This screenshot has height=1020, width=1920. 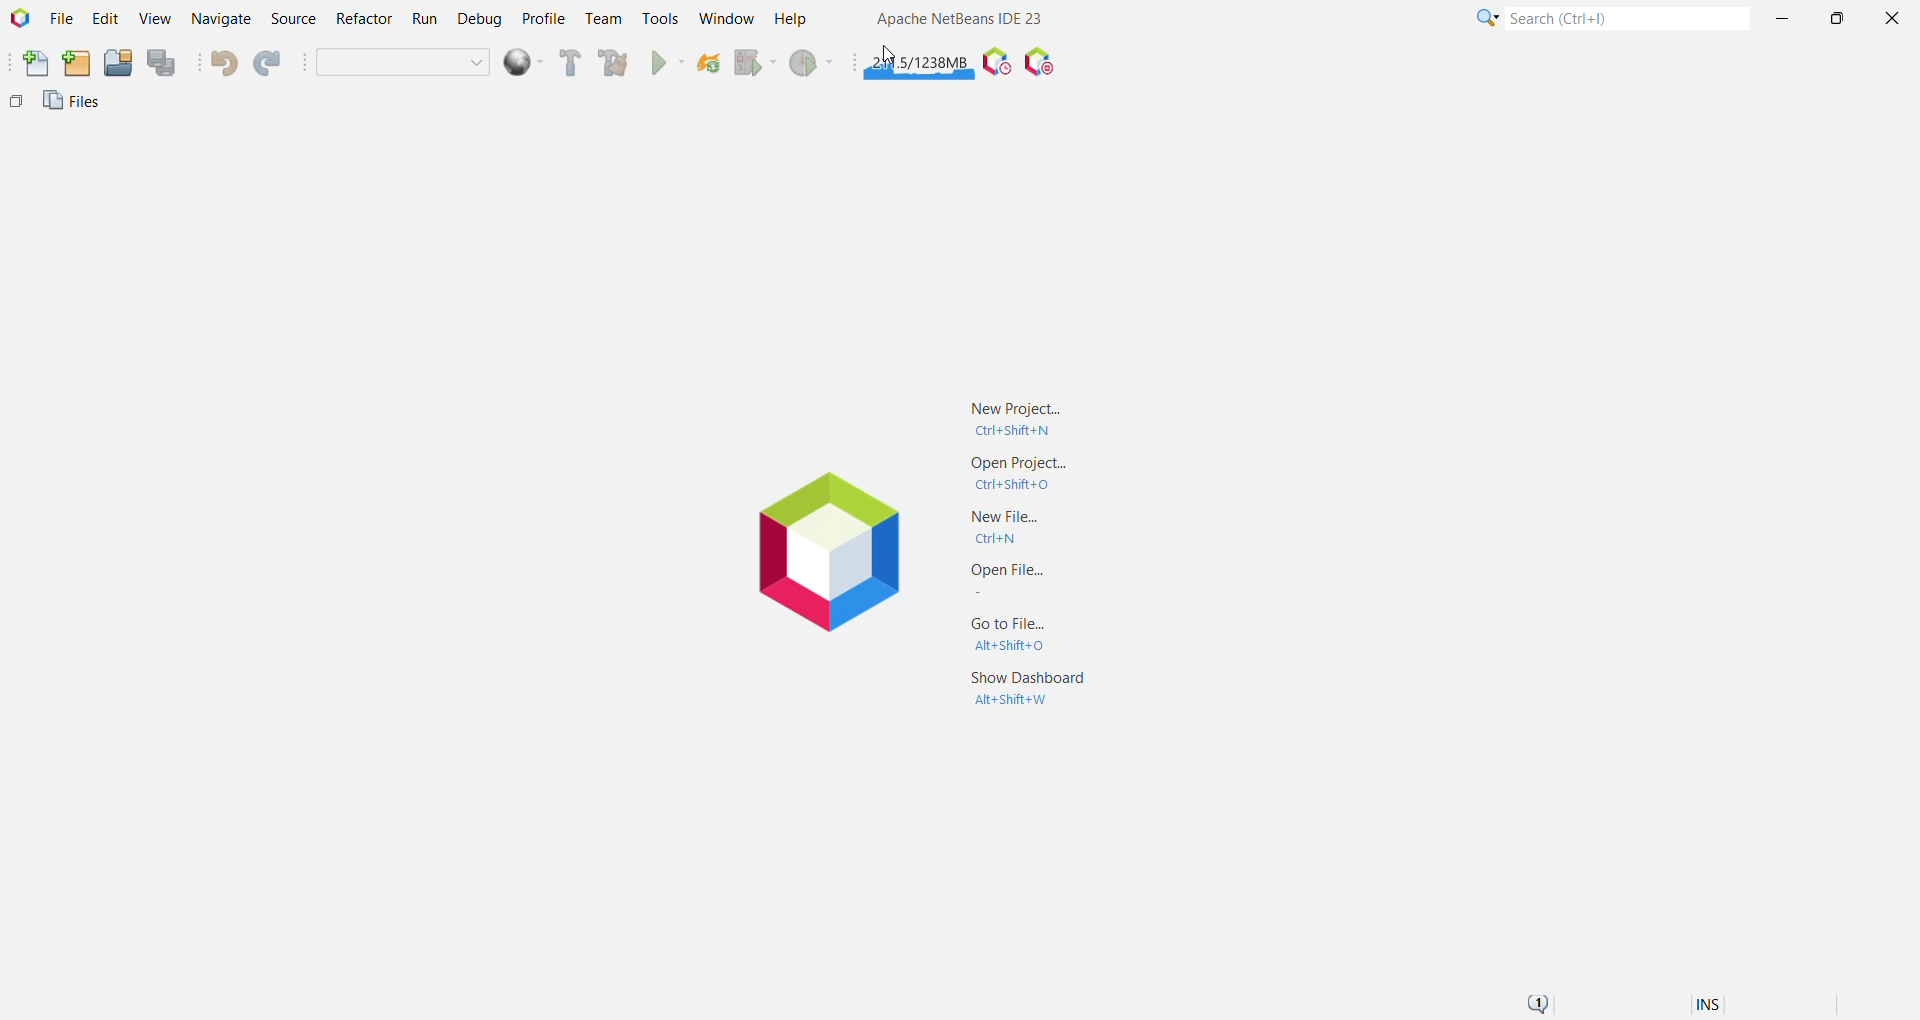 What do you see at coordinates (754, 63) in the screenshot?
I see `Debug Main Project` at bounding box center [754, 63].